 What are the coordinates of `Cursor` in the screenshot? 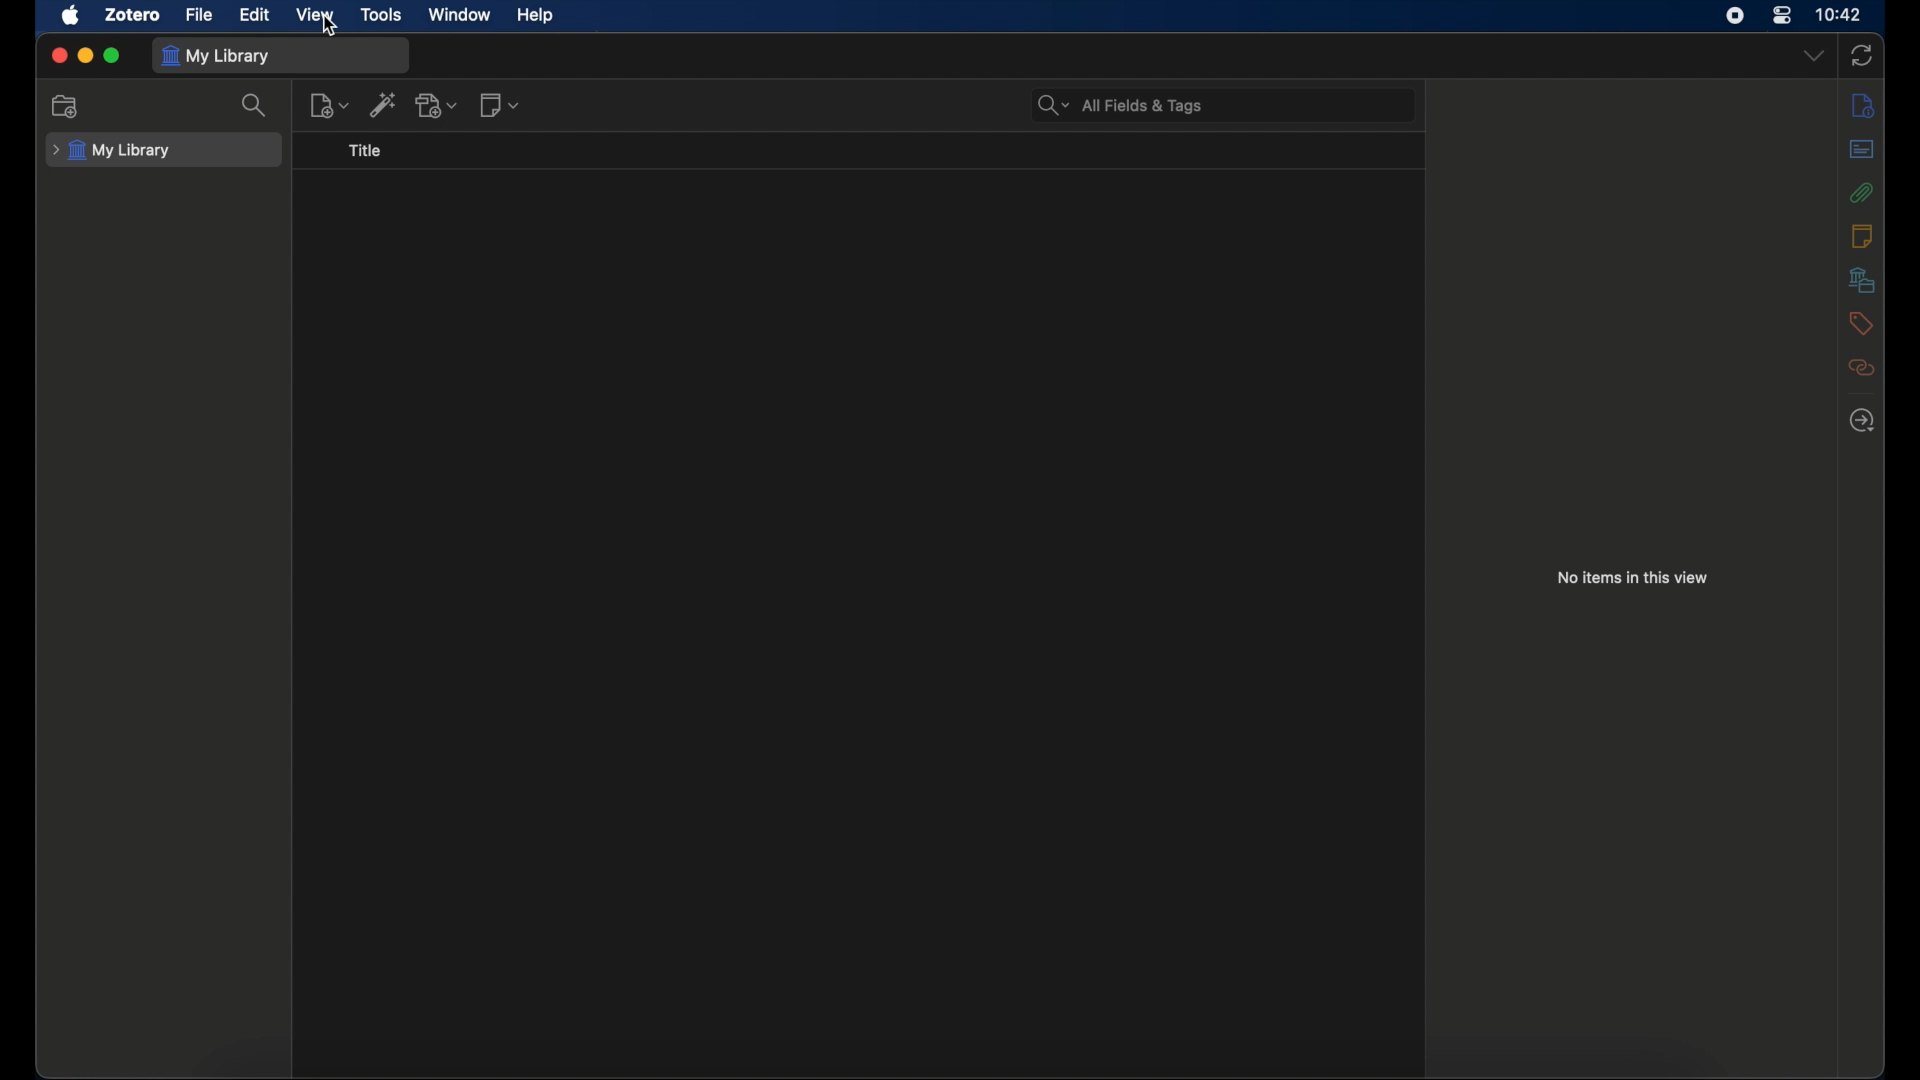 It's located at (329, 31).